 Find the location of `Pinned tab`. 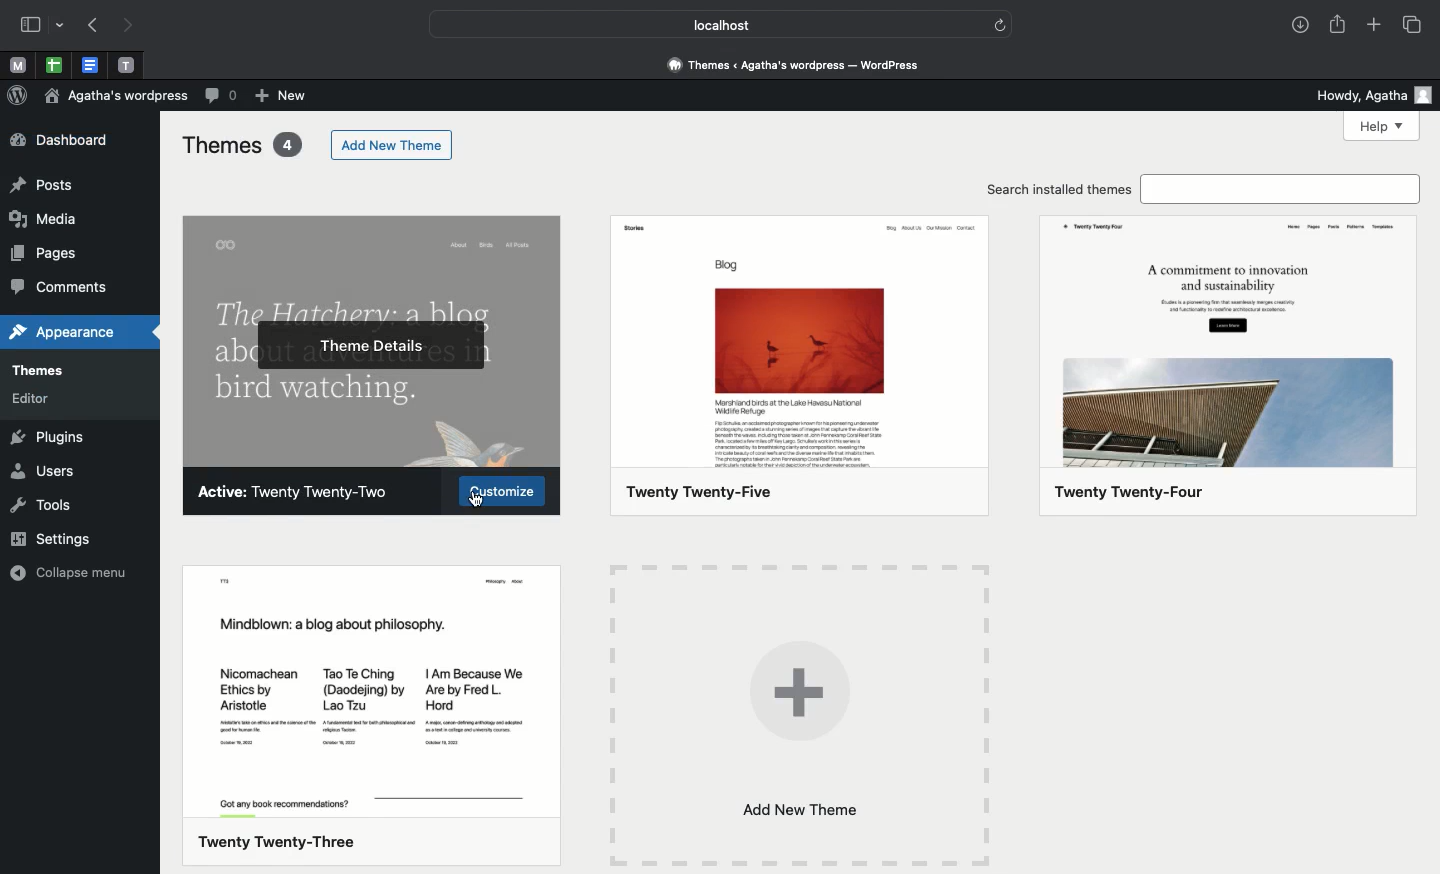

Pinned tab is located at coordinates (17, 66).